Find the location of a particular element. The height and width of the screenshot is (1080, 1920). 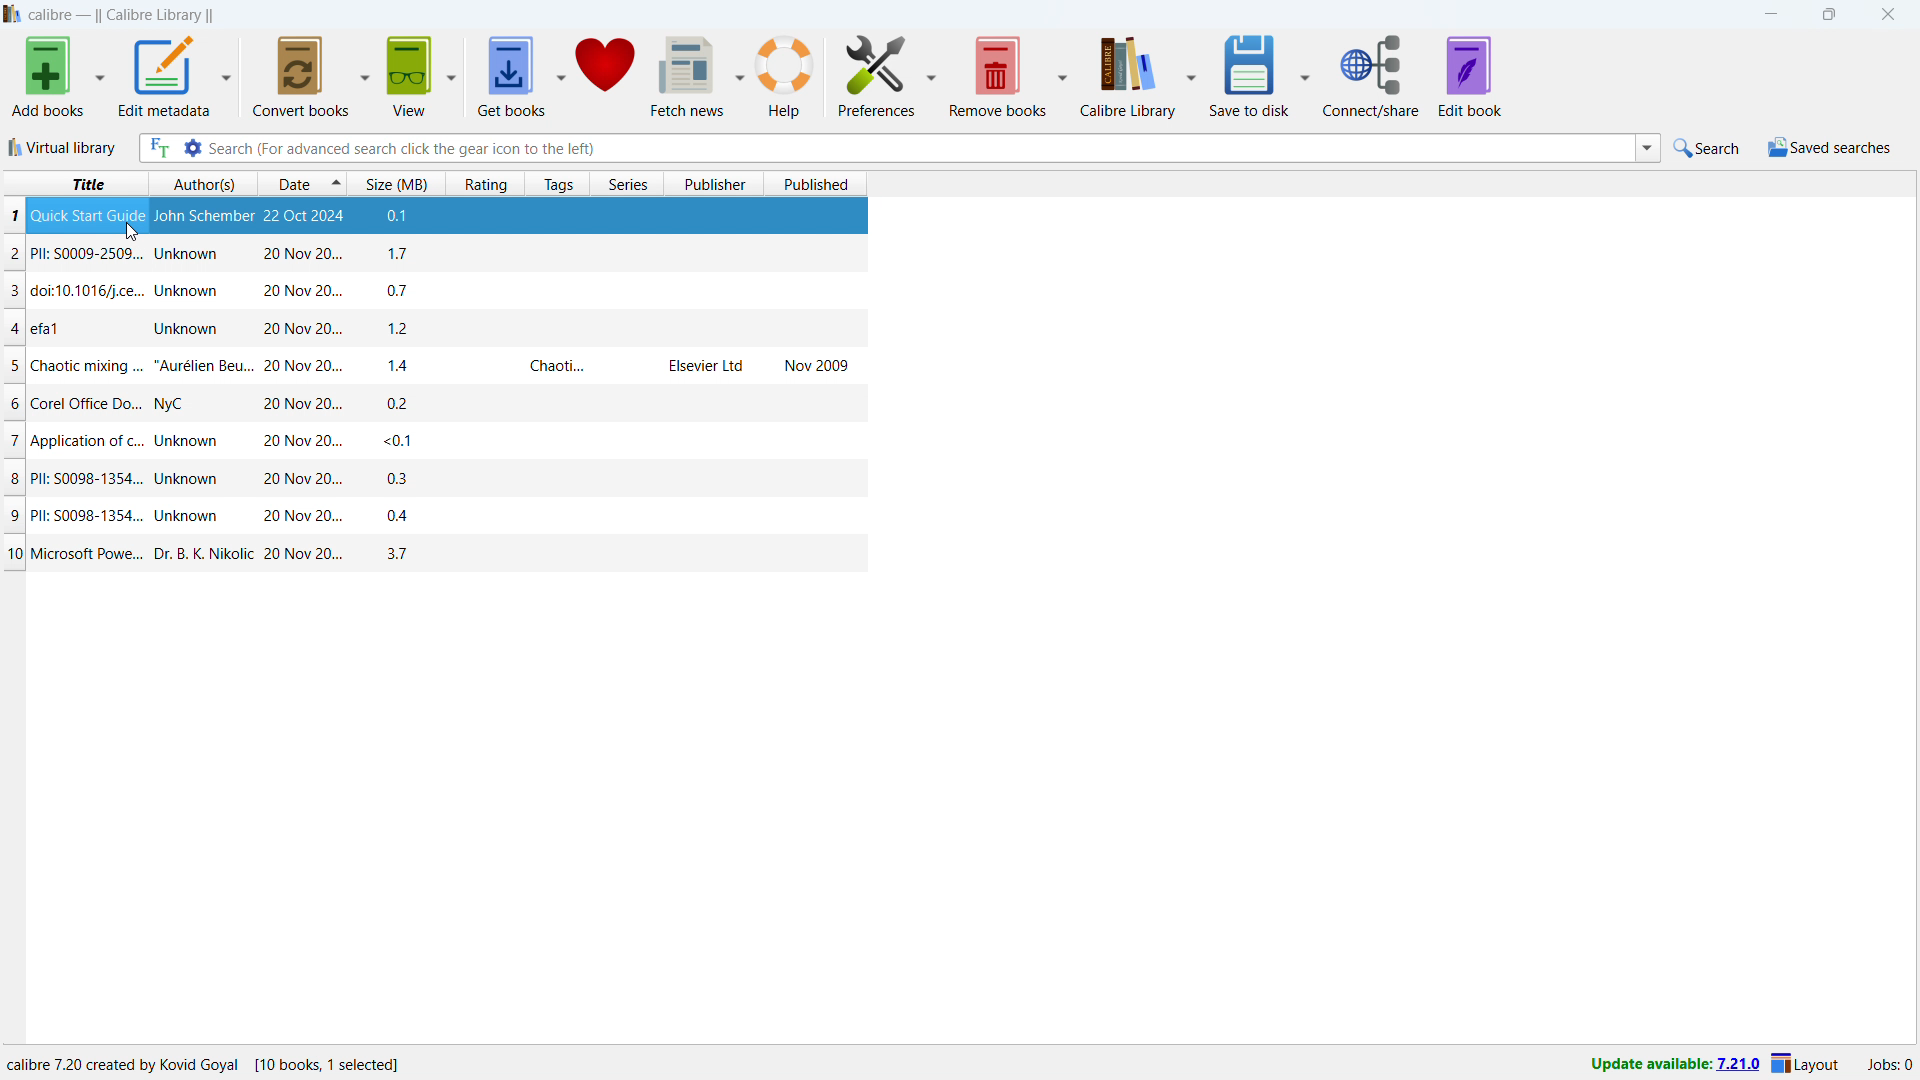

save to disk is located at coordinates (1249, 76).